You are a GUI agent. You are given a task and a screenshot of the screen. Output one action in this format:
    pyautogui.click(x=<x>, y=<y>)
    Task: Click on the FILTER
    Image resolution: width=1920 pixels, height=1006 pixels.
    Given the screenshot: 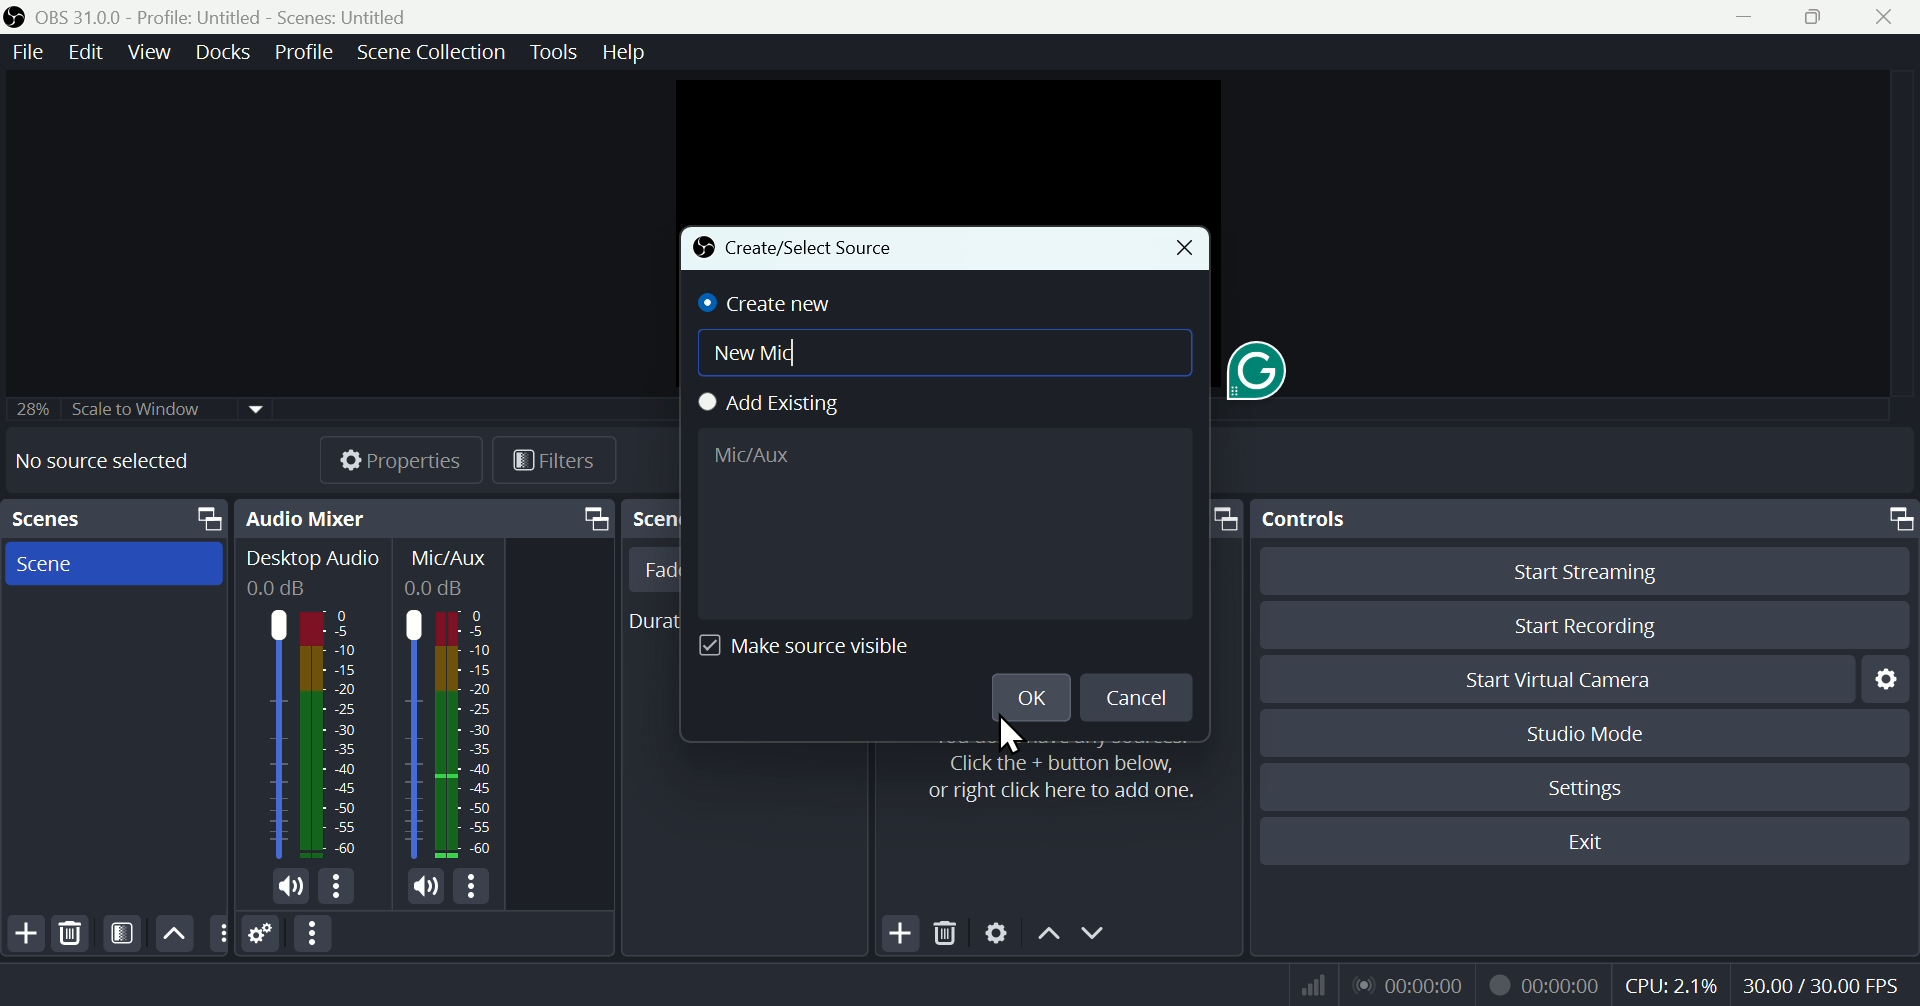 What is the action you would take?
    pyautogui.click(x=119, y=933)
    